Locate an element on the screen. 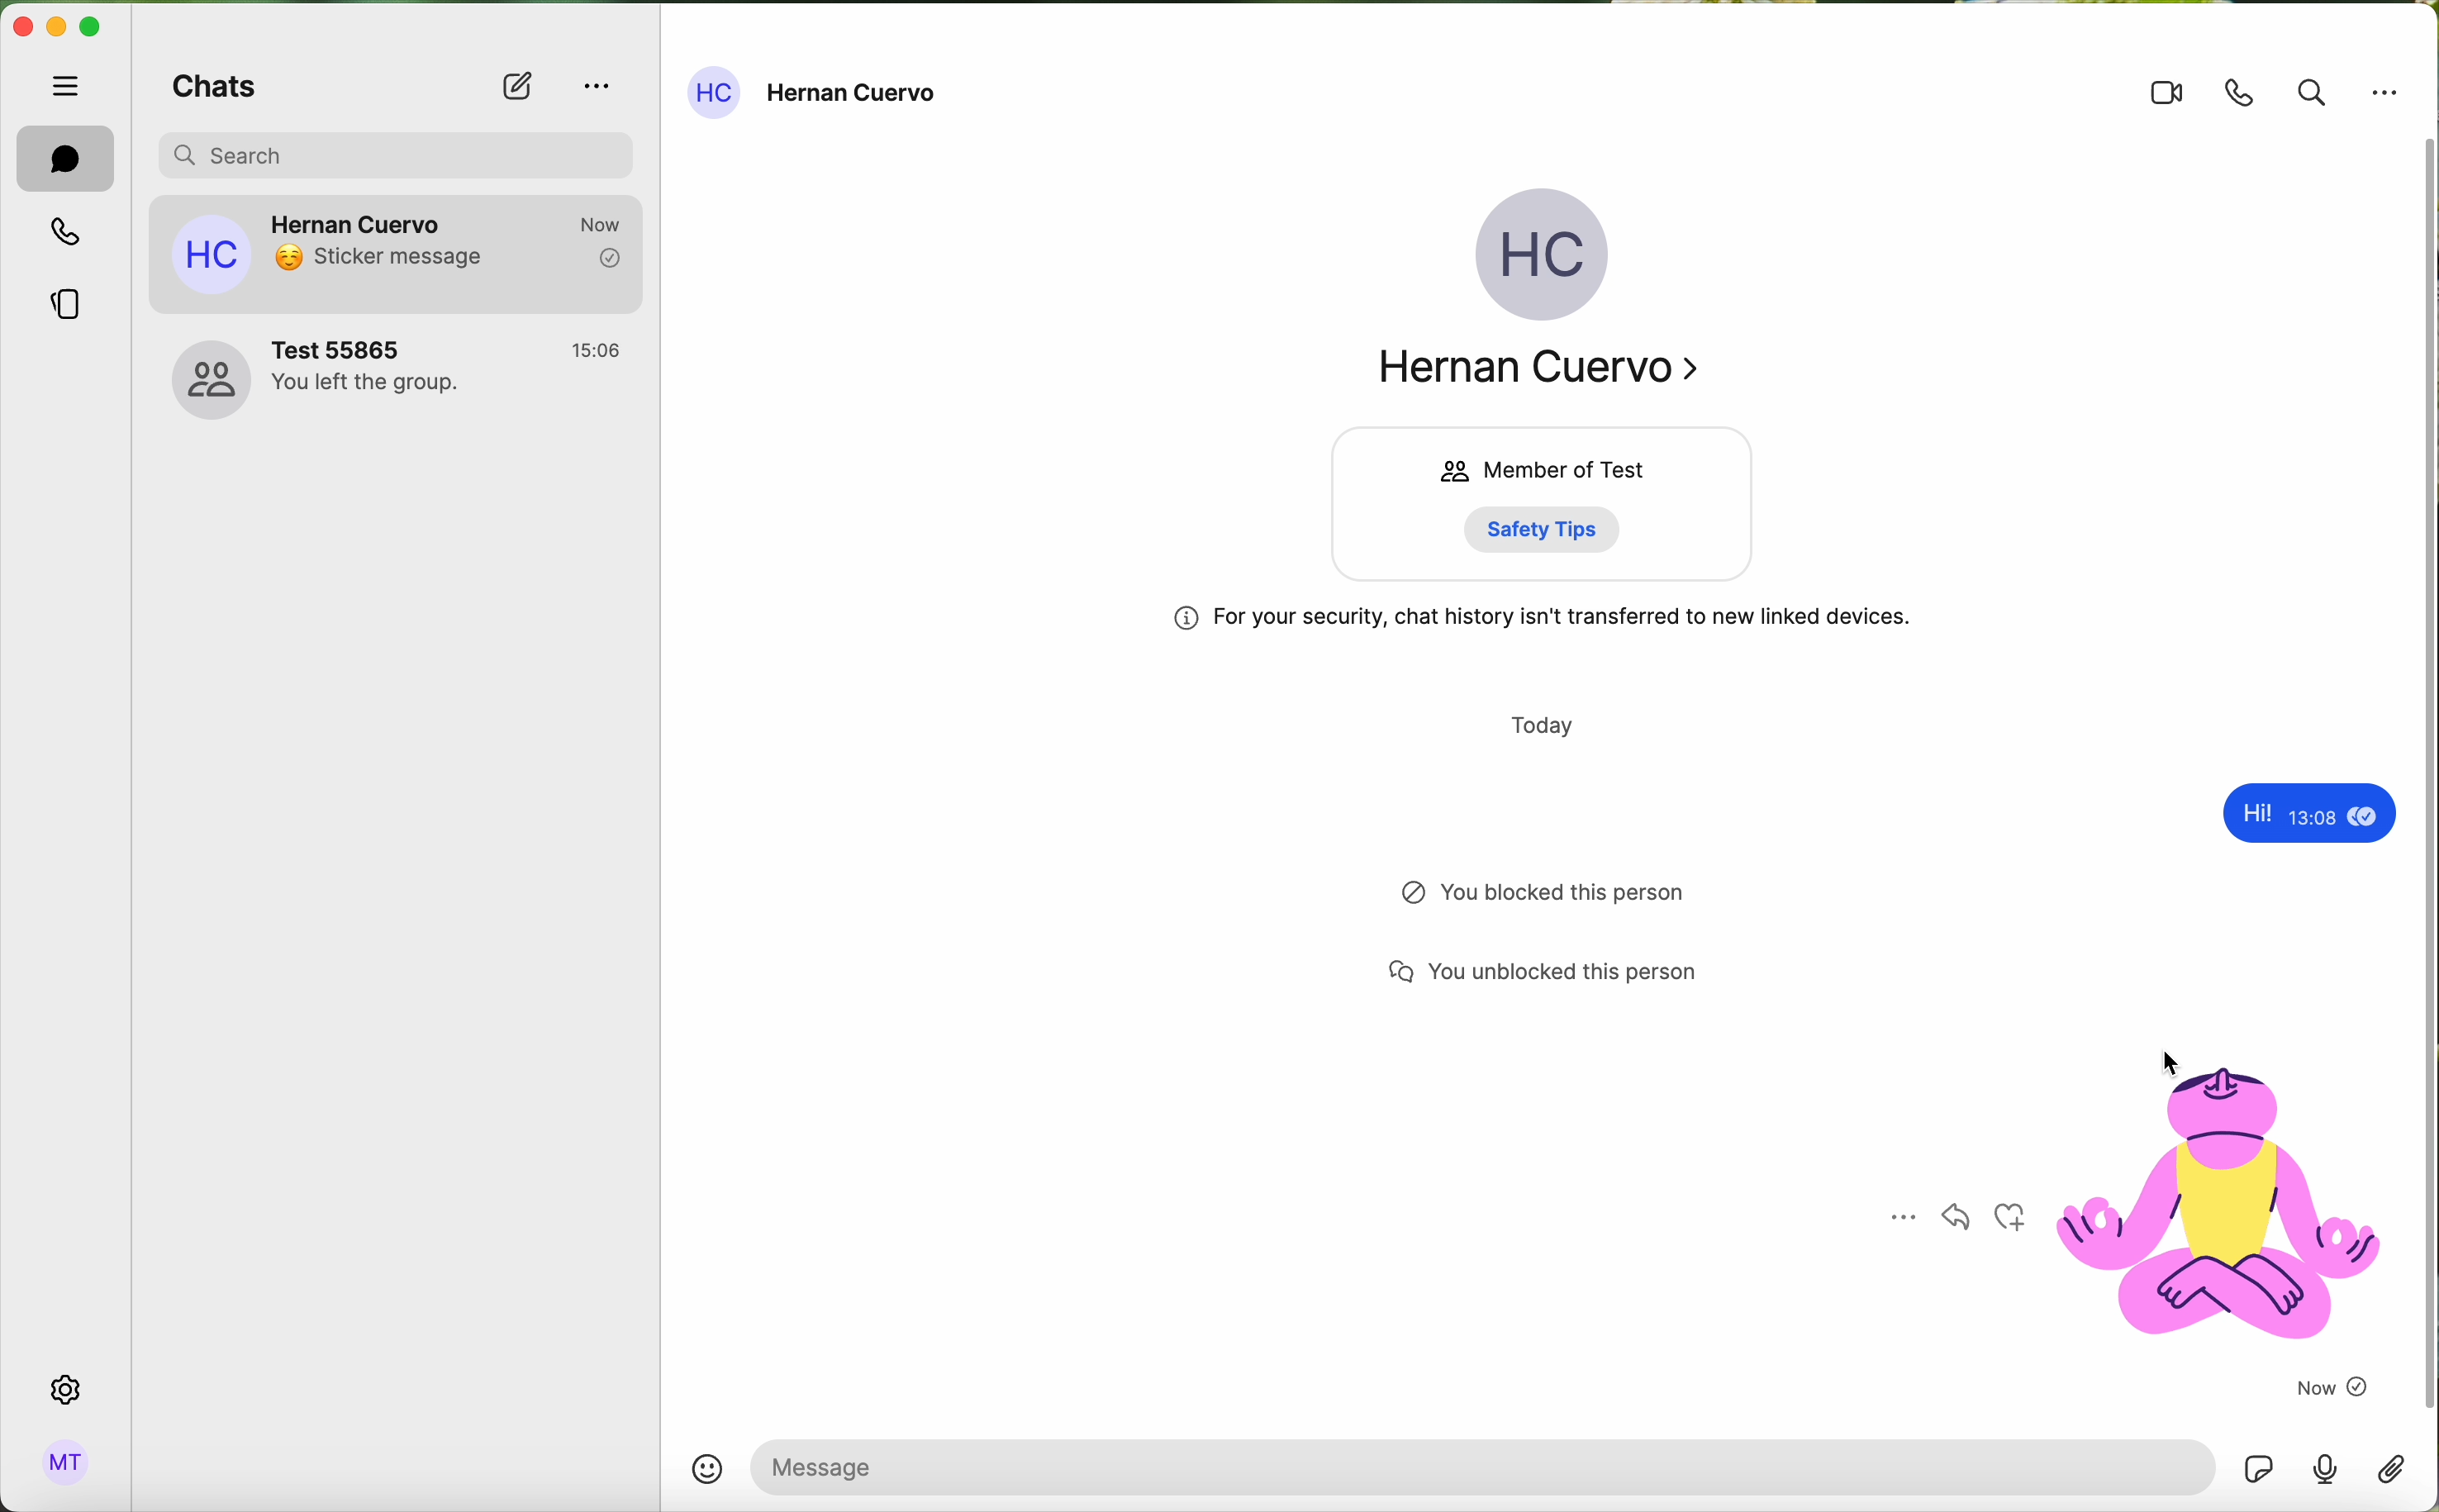 The width and height of the screenshot is (2439, 1512). videocall is located at coordinates (2166, 95).